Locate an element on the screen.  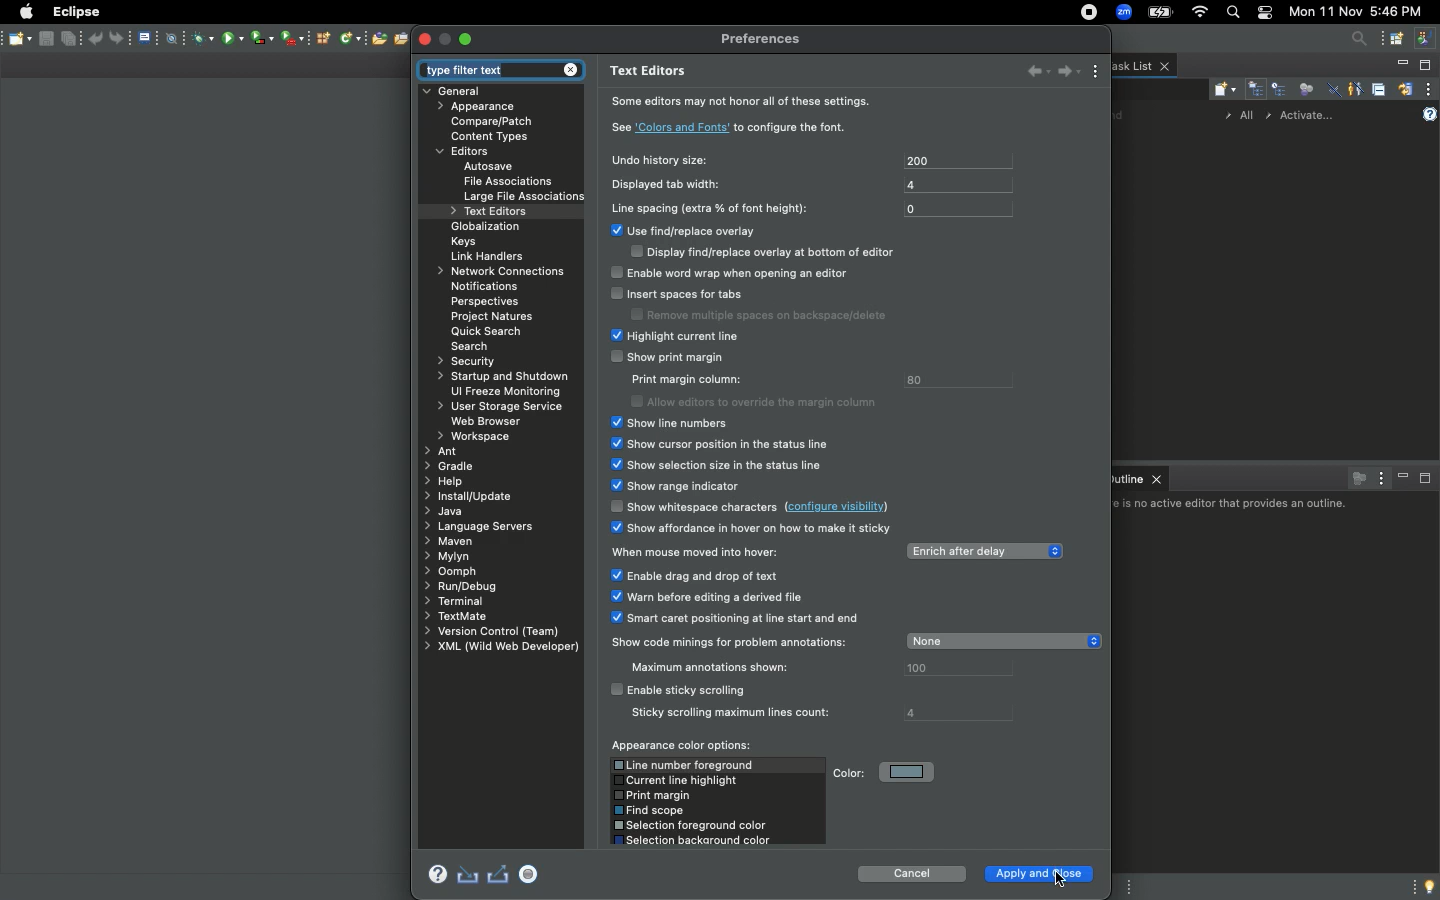
Zoom is located at coordinates (1123, 14).